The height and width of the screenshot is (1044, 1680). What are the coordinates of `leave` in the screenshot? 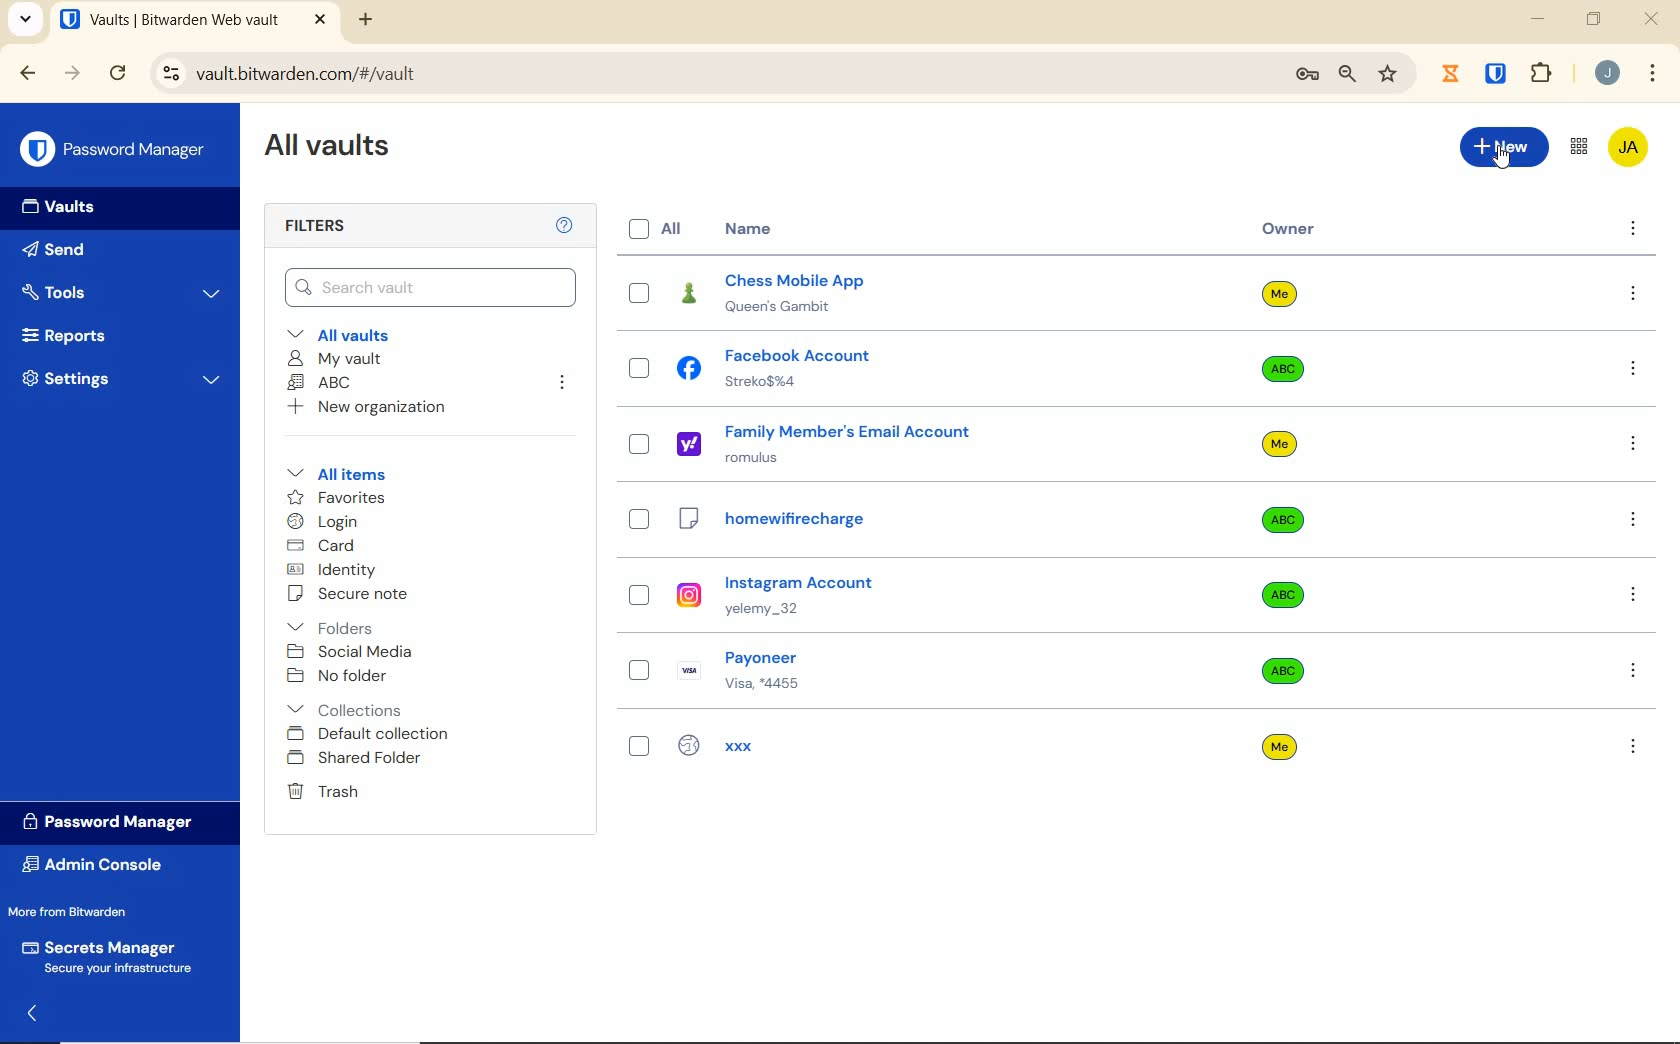 It's located at (562, 383).